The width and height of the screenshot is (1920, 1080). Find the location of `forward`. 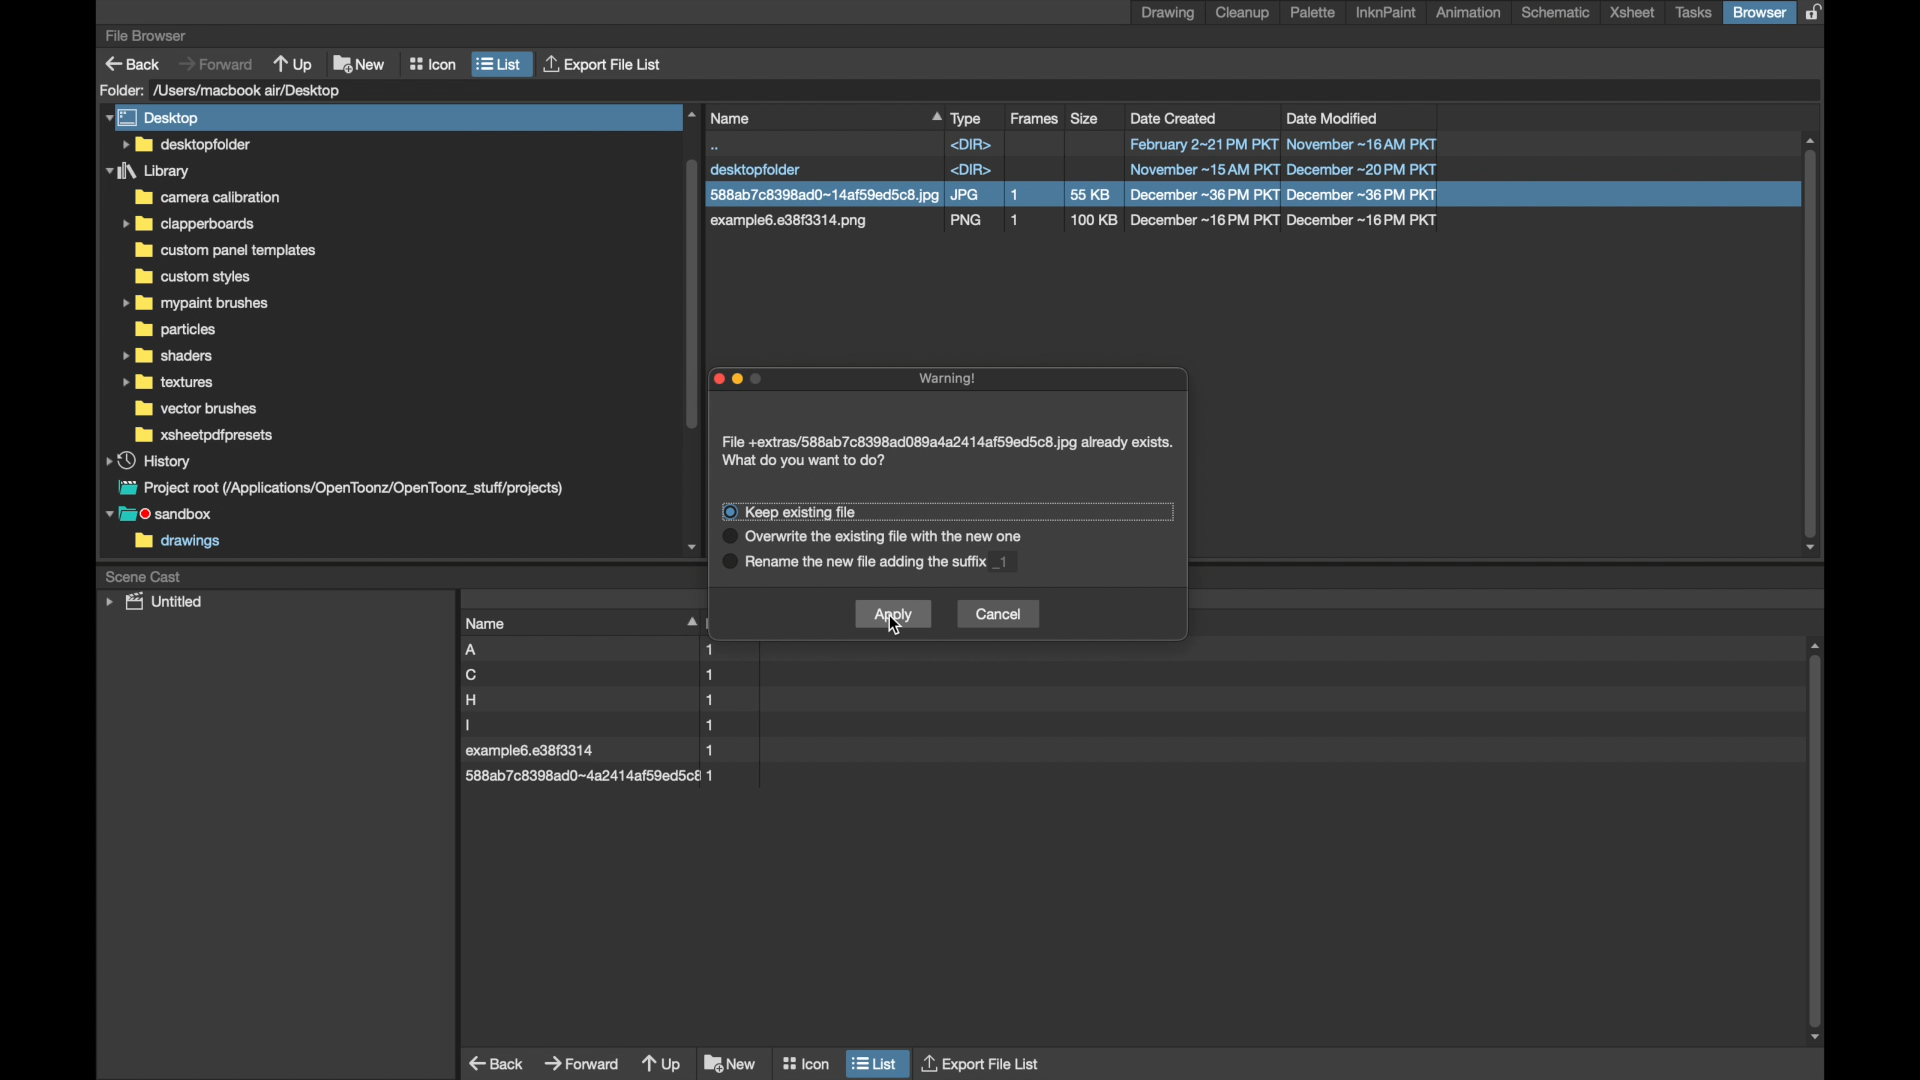

forward is located at coordinates (215, 63).